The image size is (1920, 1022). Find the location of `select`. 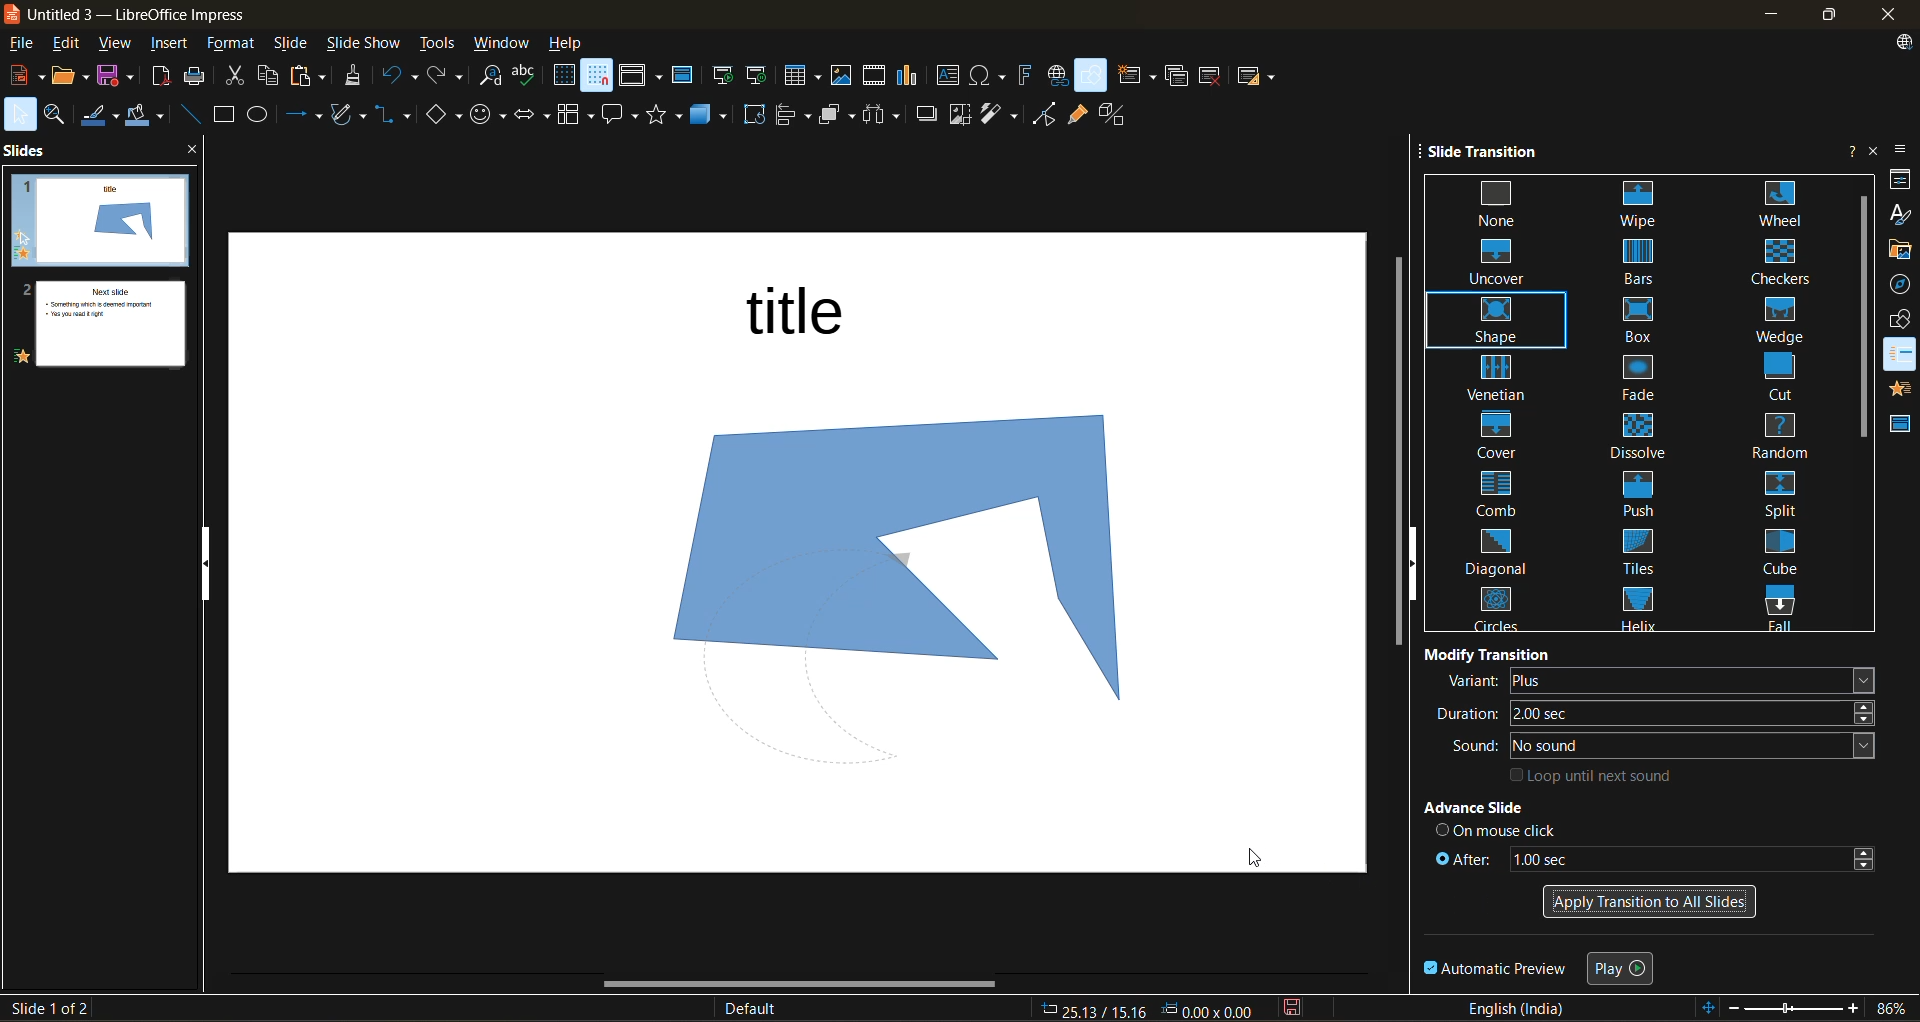

select is located at coordinates (19, 117).